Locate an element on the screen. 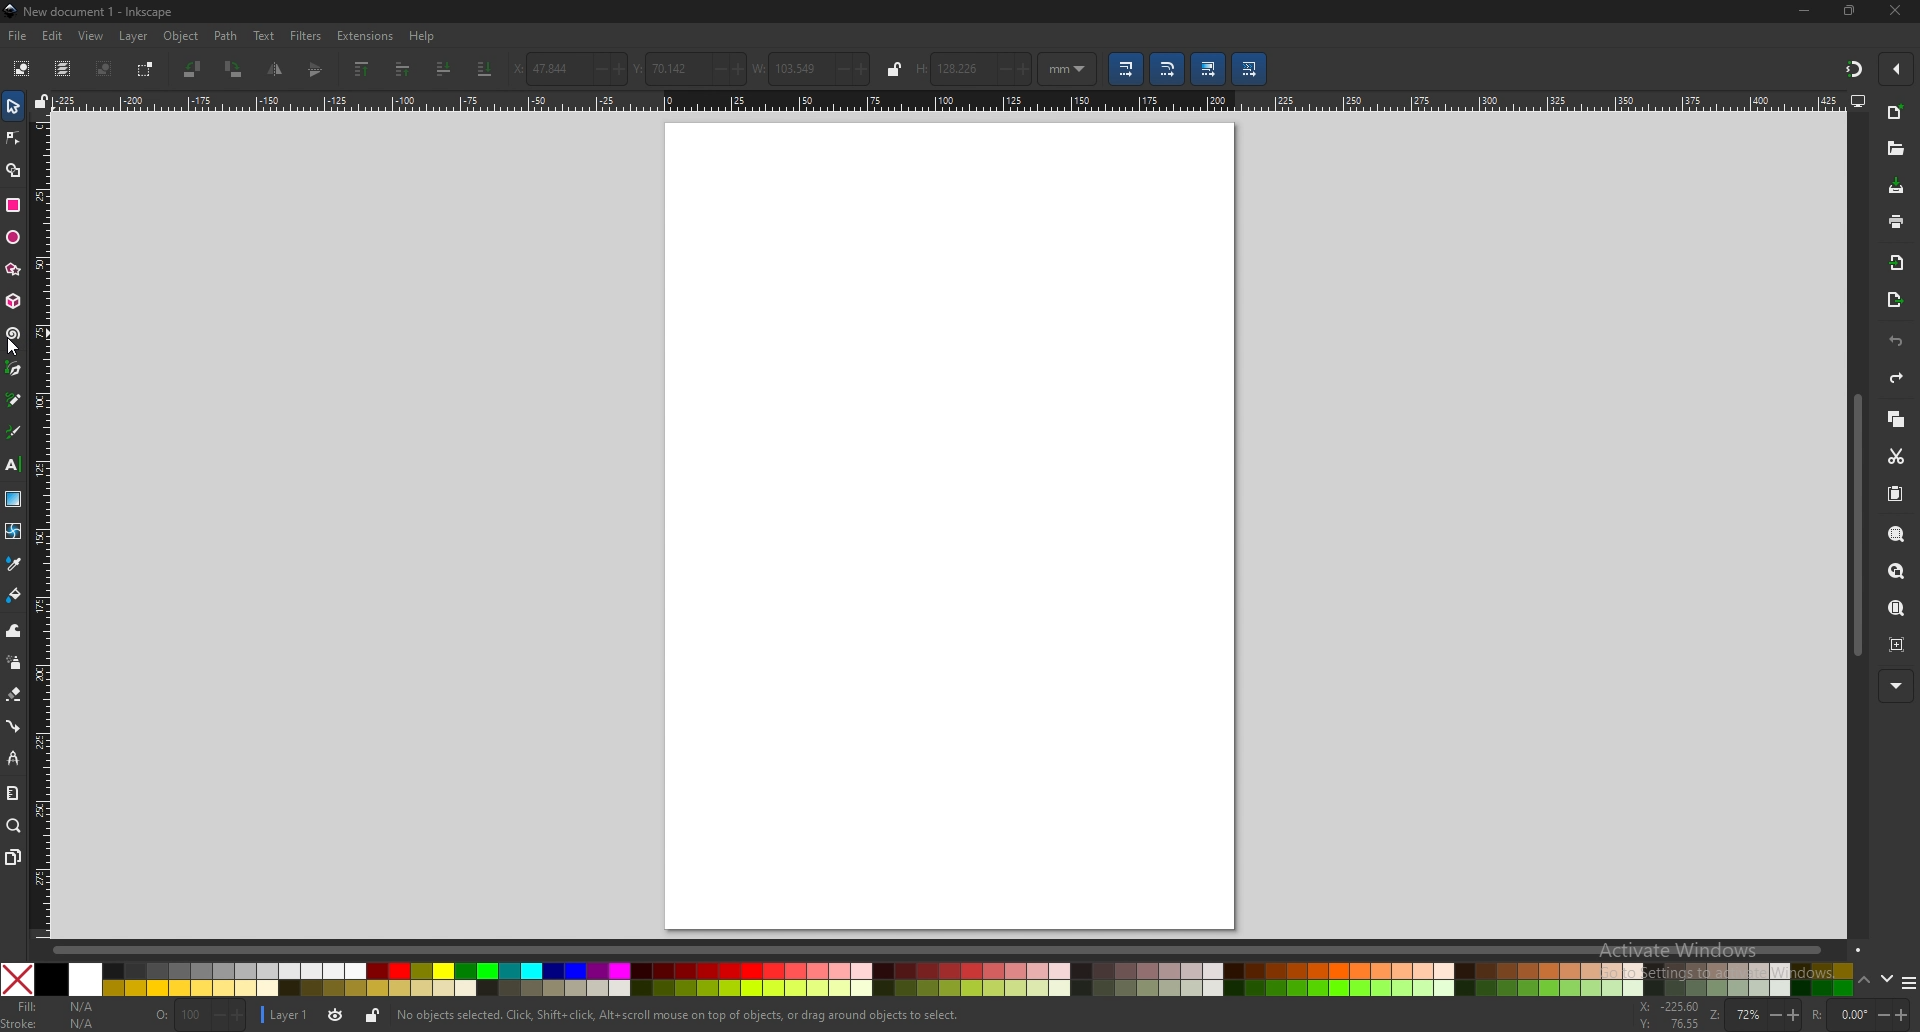 This screenshot has height=1032, width=1920. lpe is located at coordinates (13, 760).